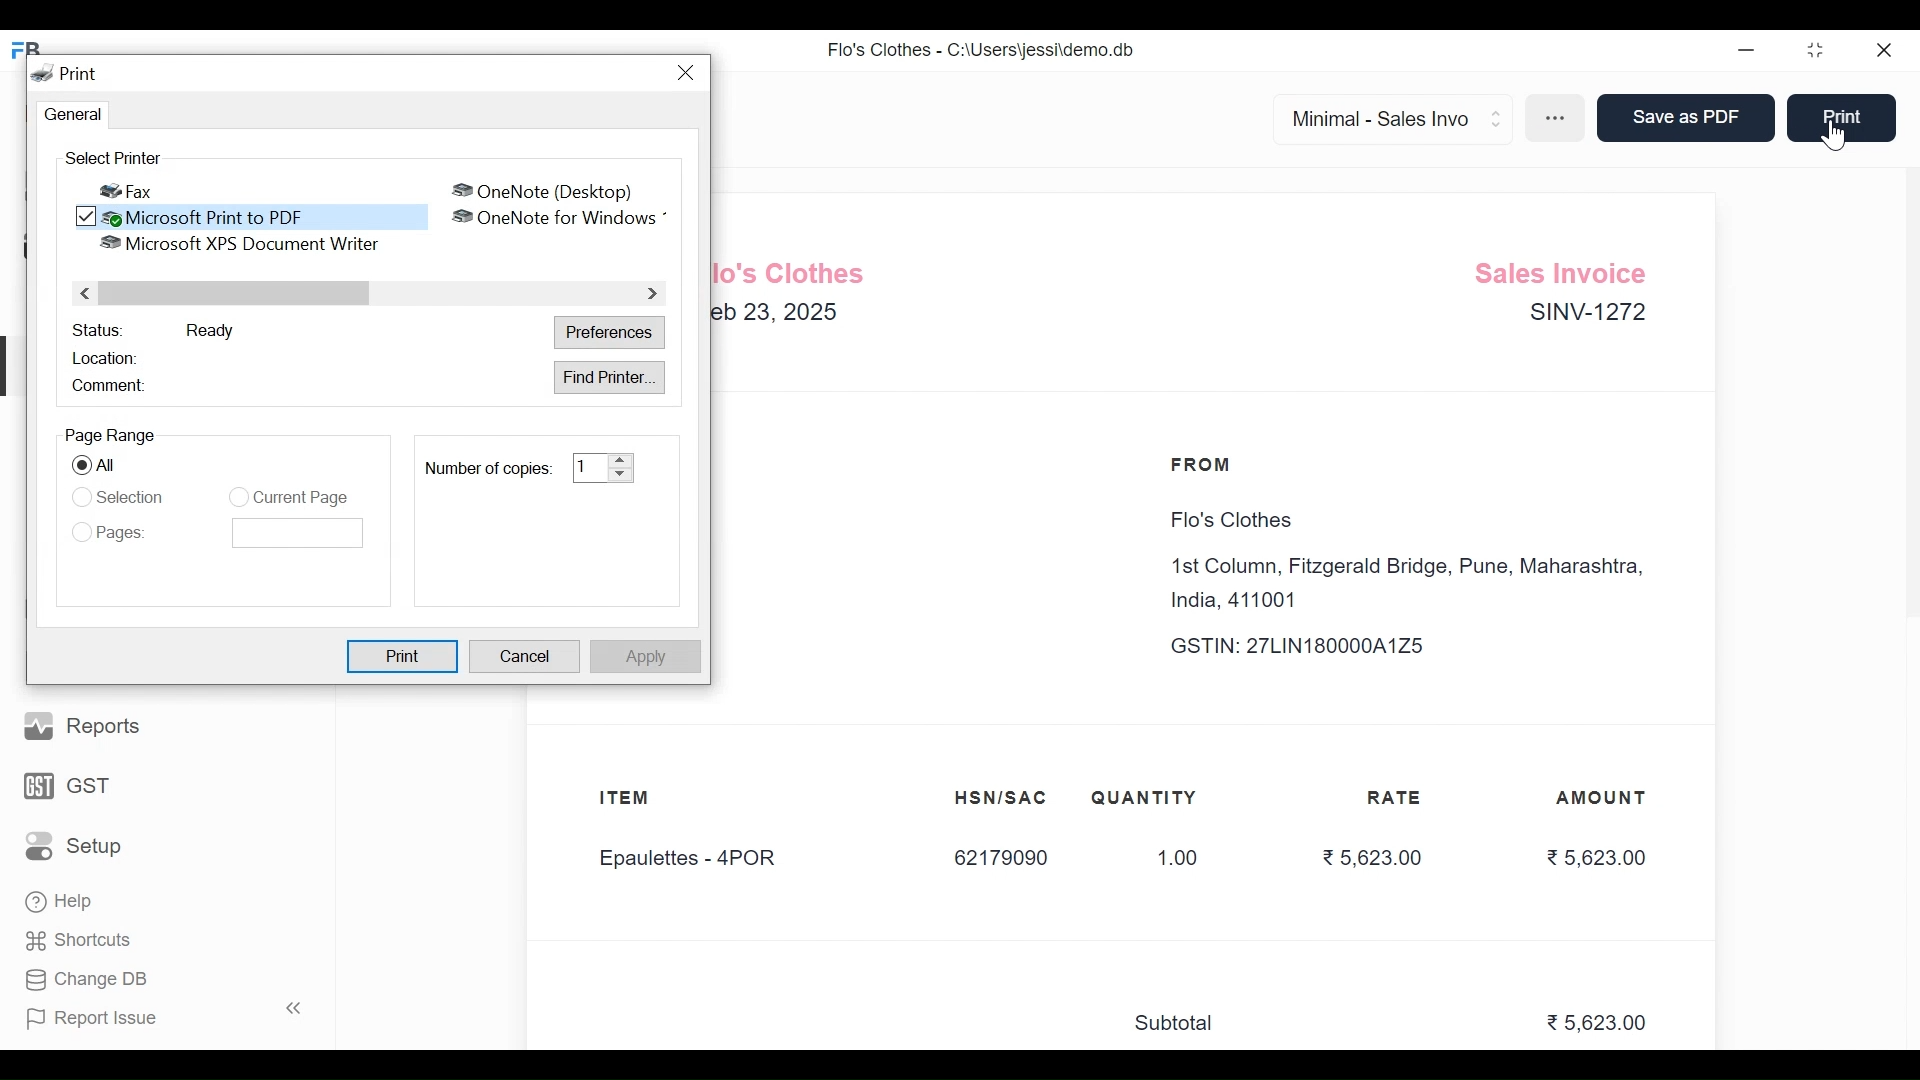 The height and width of the screenshot is (1080, 1920). What do you see at coordinates (610, 377) in the screenshot?
I see `Find Printer.` at bounding box center [610, 377].